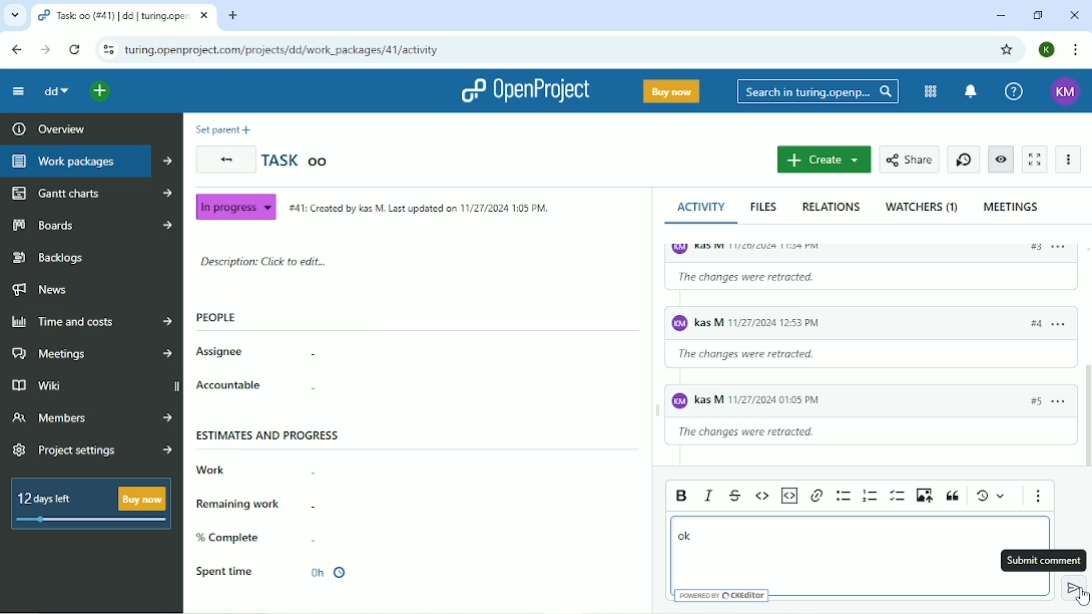 The height and width of the screenshot is (614, 1092). I want to click on Work, so click(255, 470).